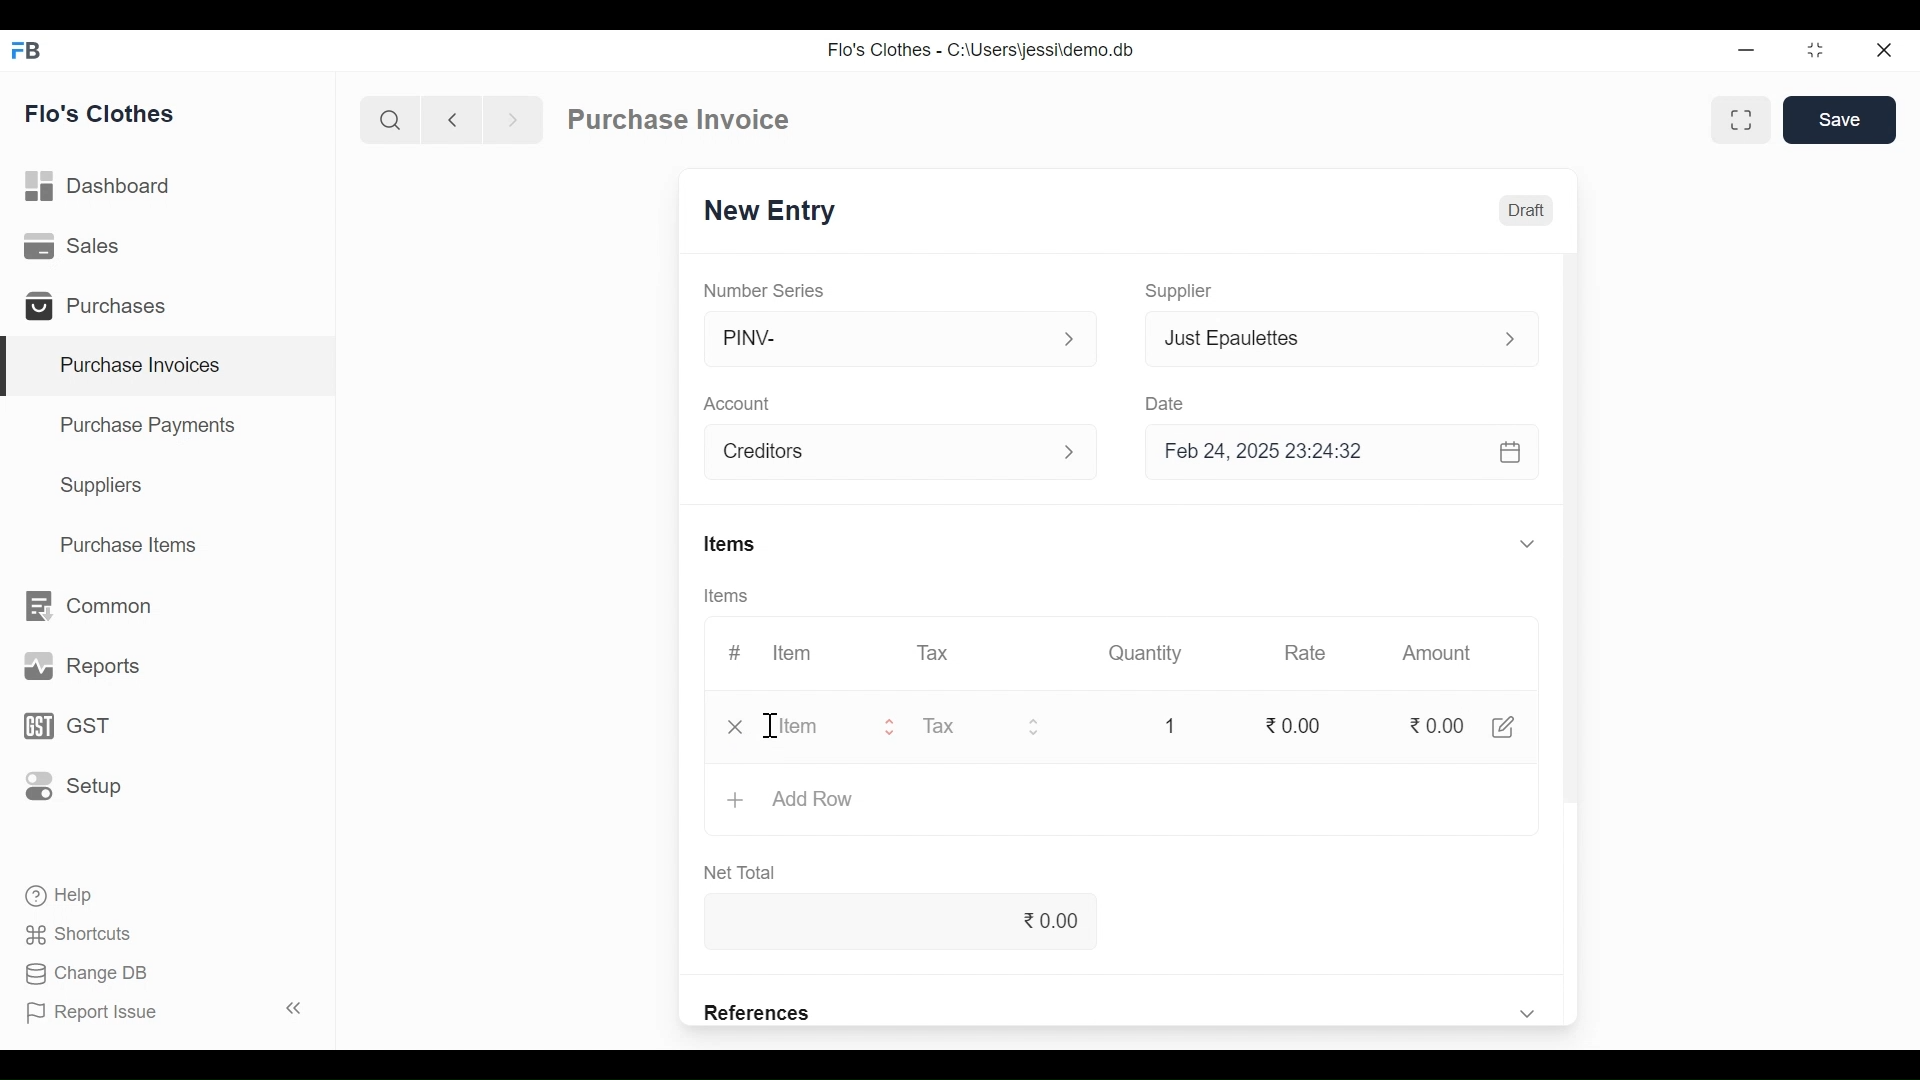  What do you see at coordinates (1292, 724) in the screenshot?
I see `0.00` at bounding box center [1292, 724].